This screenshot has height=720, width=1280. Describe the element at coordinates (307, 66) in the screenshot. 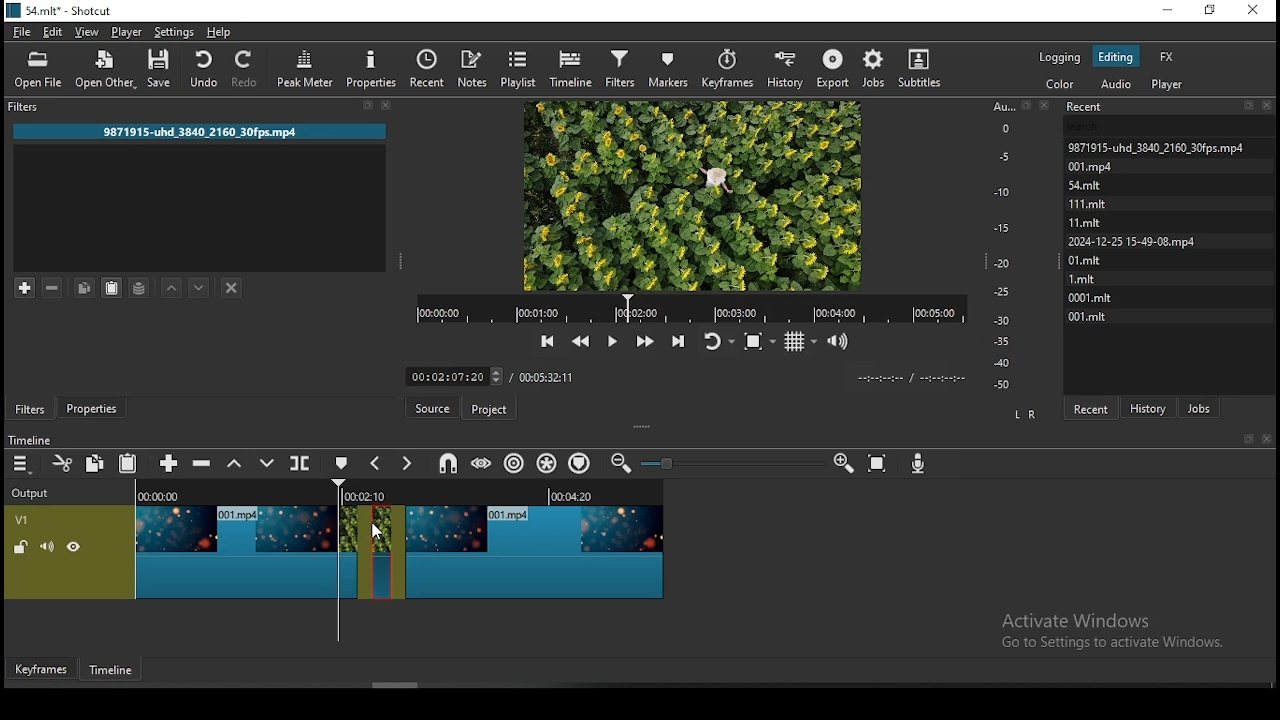

I see `peak meter` at that location.